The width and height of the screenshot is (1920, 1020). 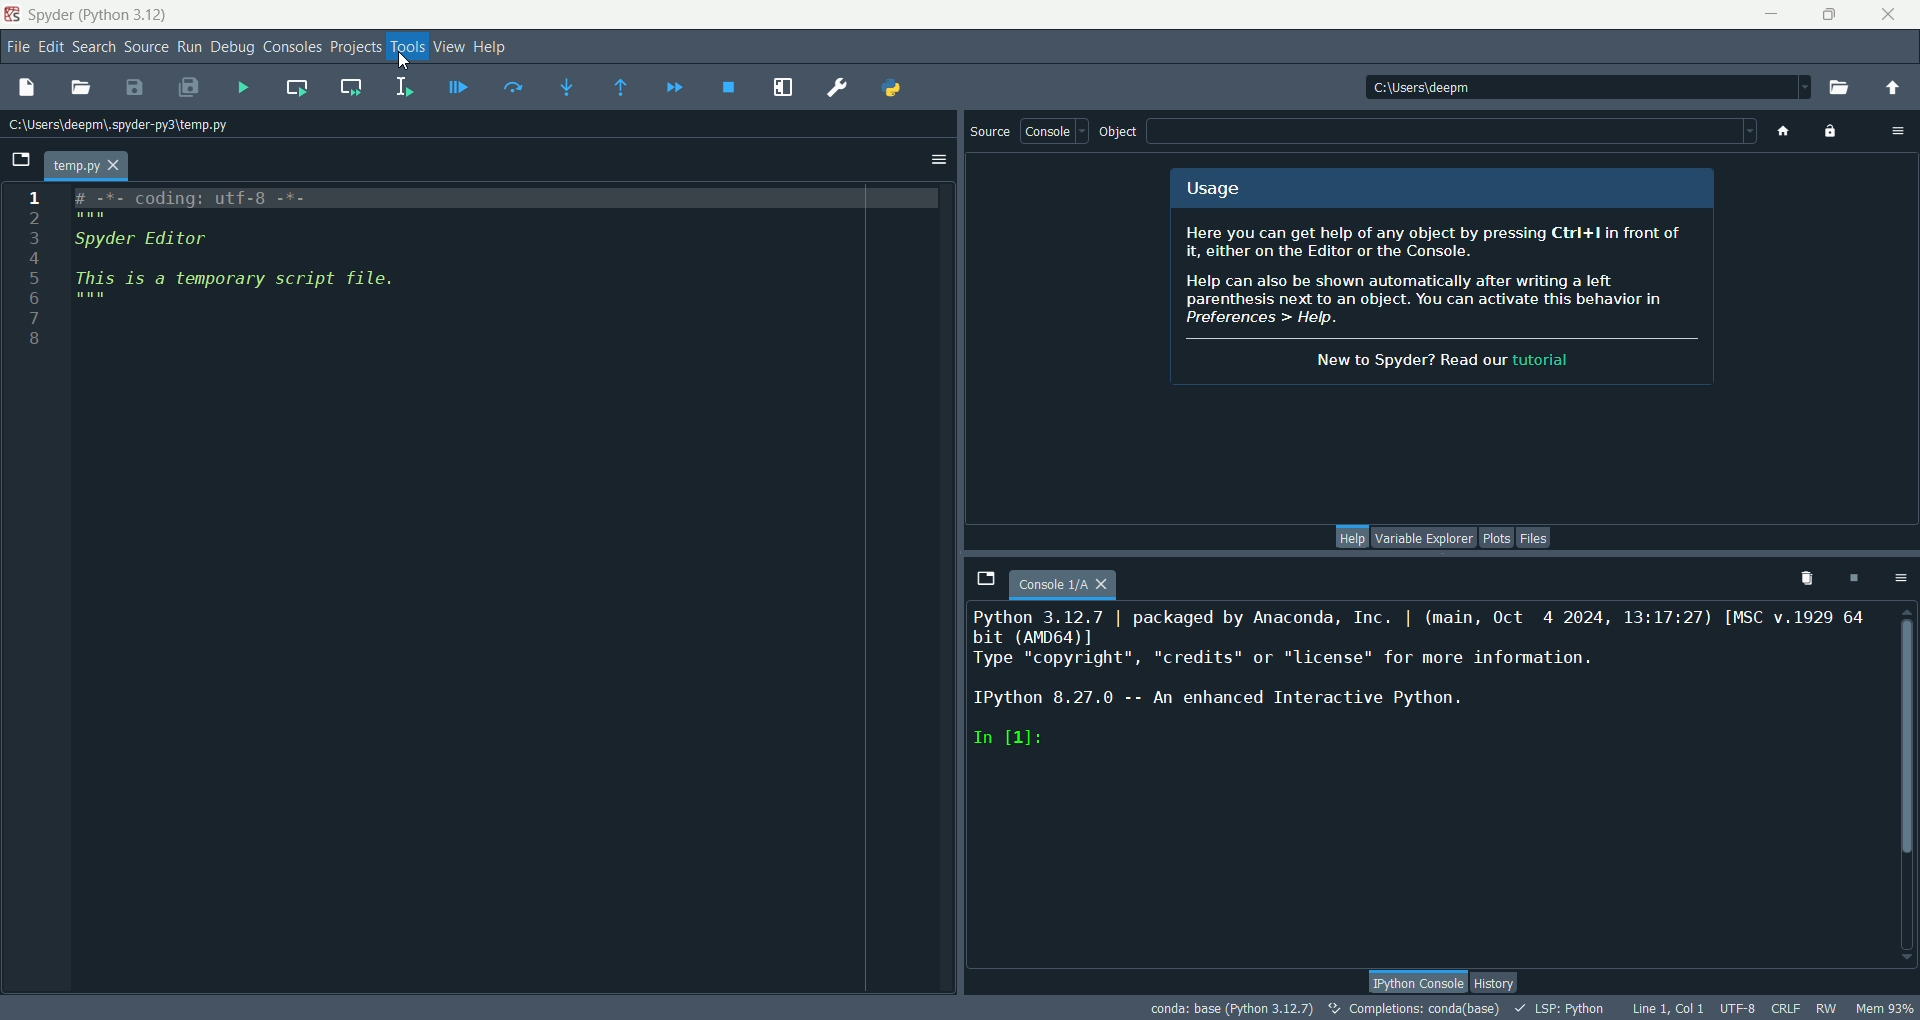 What do you see at coordinates (783, 87) in the screenshot?
I see `maximize current pane` at bounding box center [783, 87].